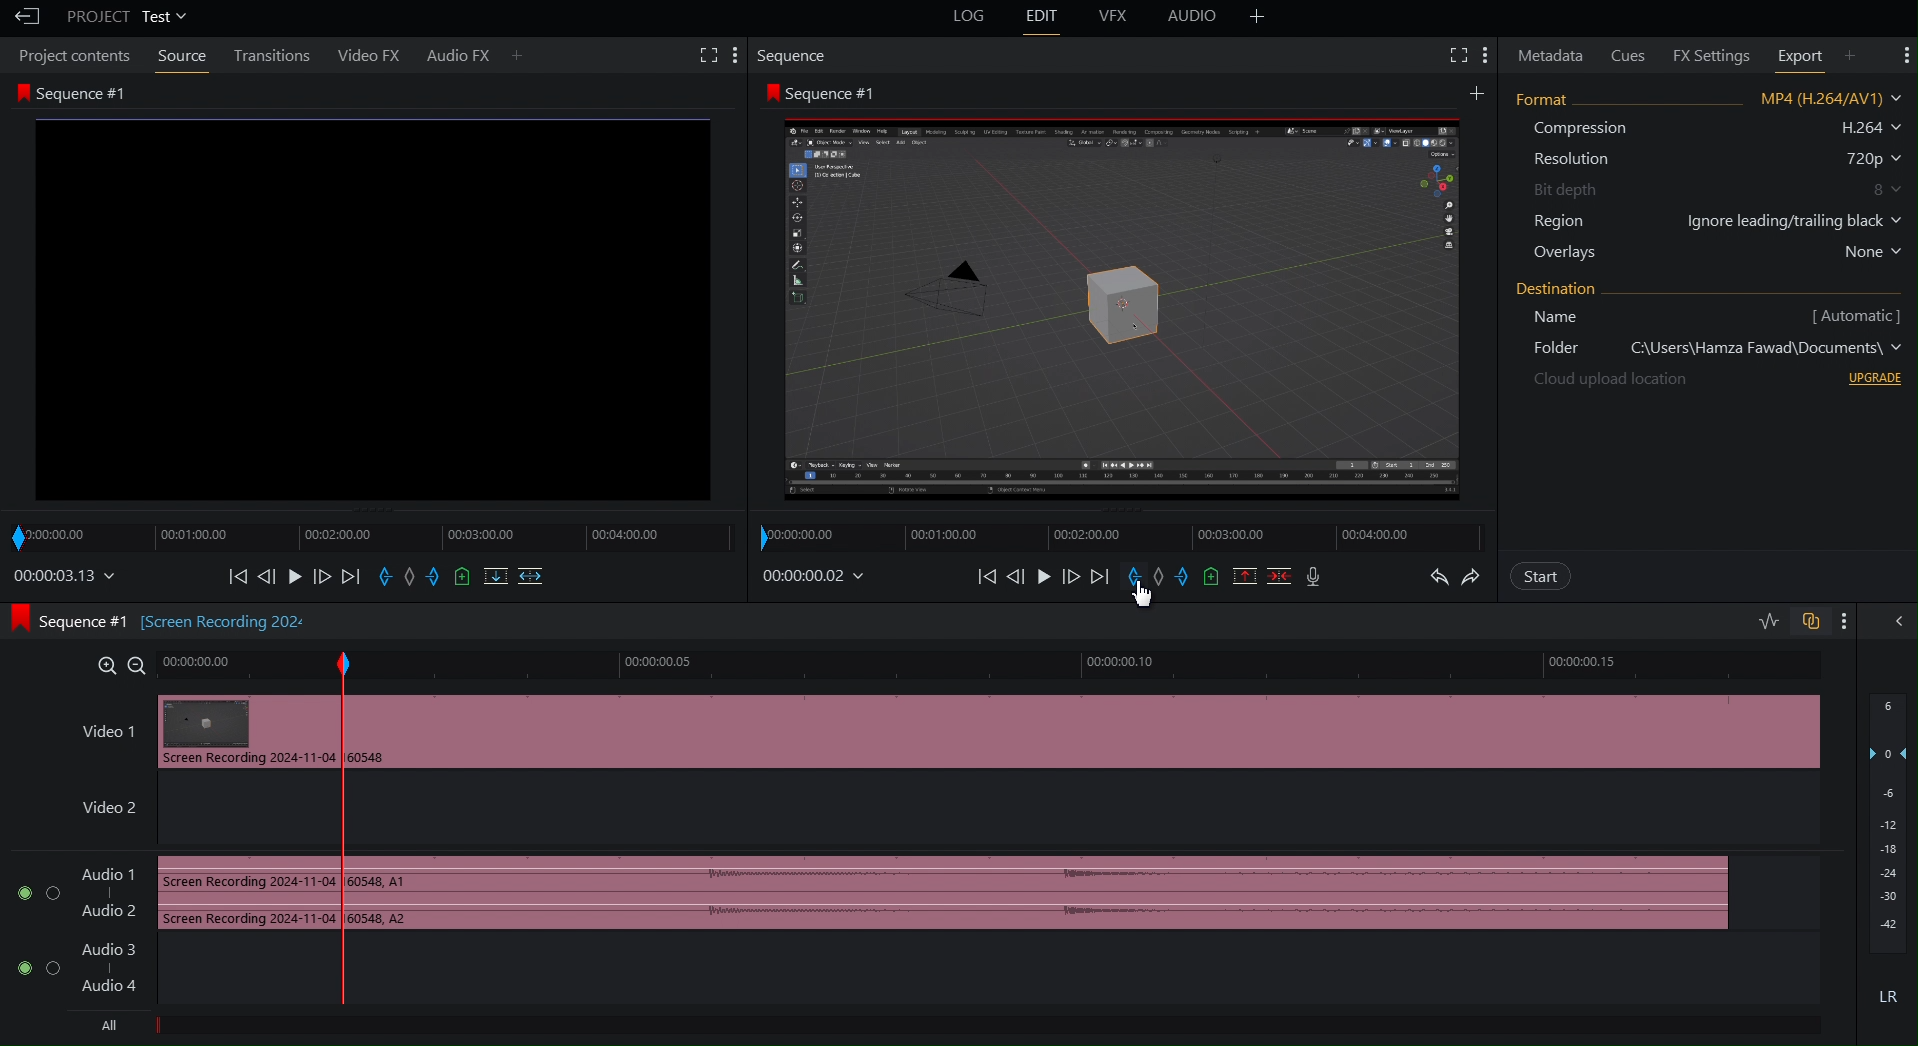 The height and width of the screenshot is (1046, 1918). I want to click on Audio 2, so click(78, 974).